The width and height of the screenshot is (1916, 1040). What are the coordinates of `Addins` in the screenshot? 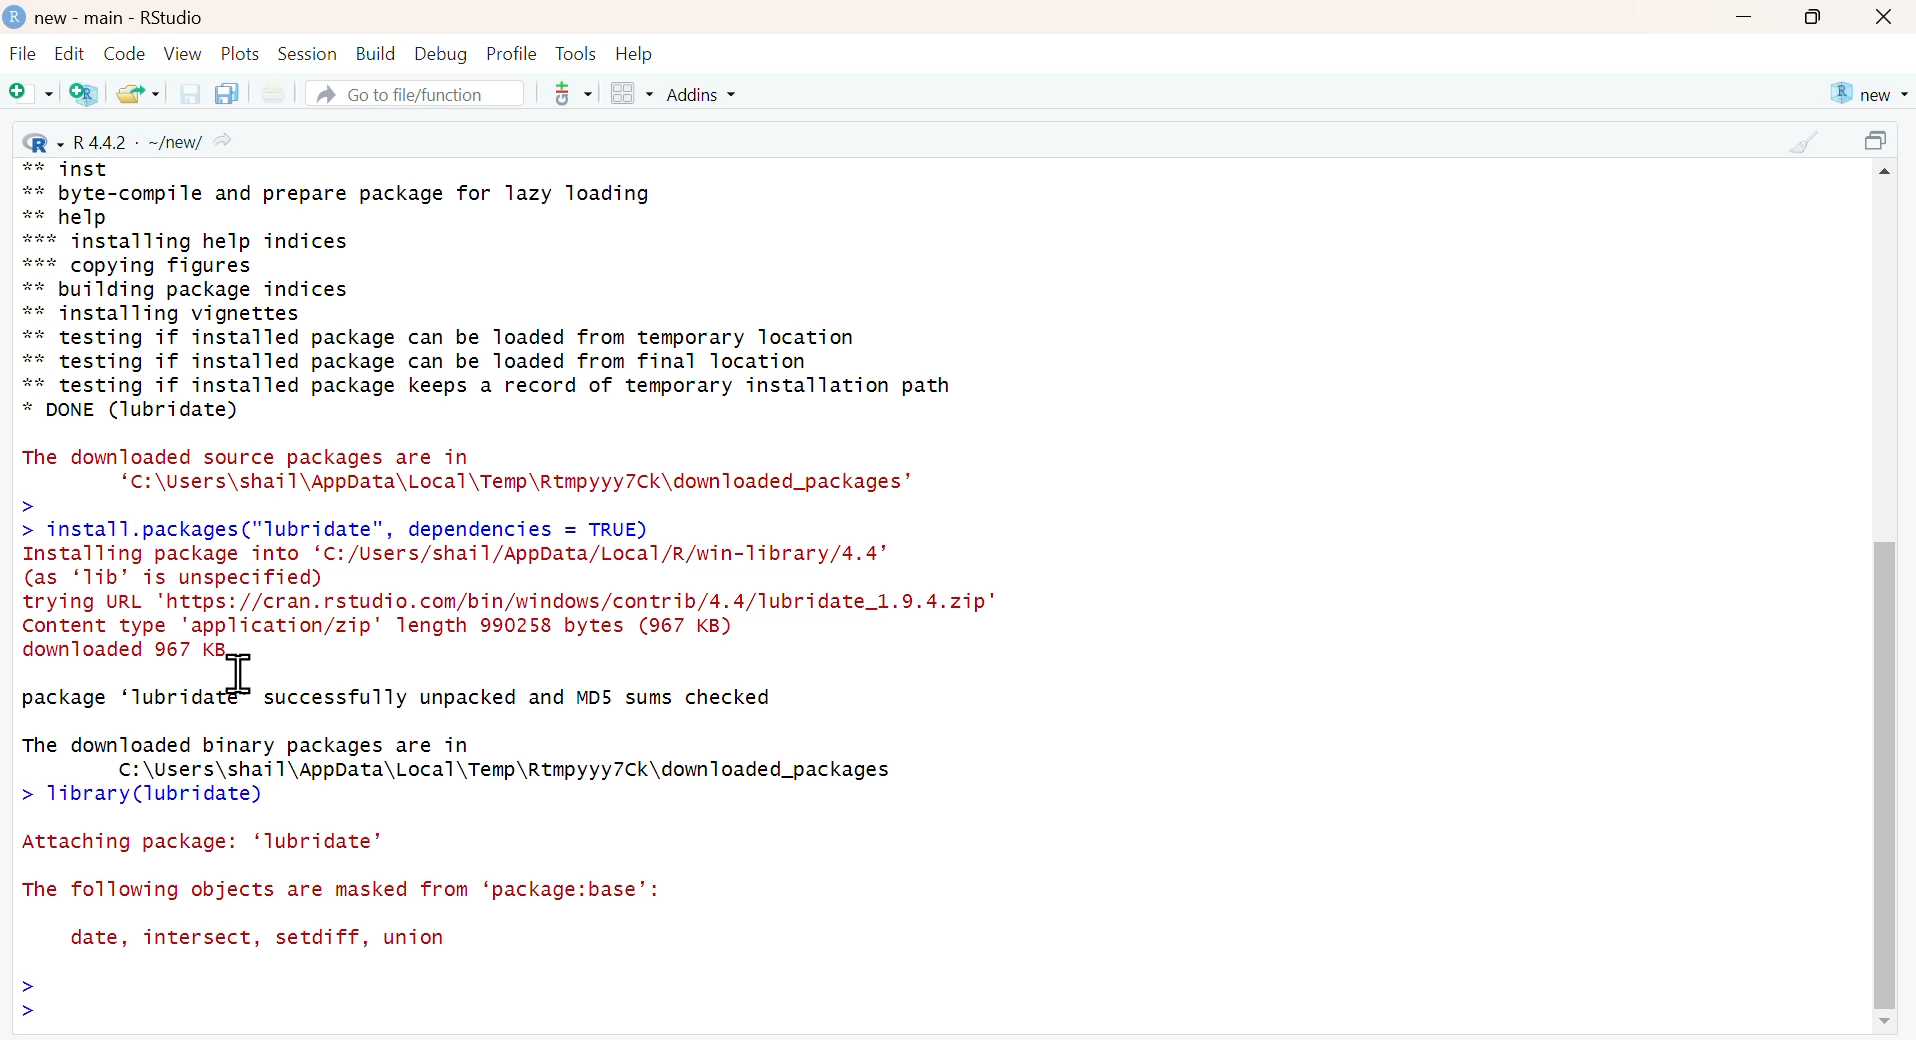 It's located at (705, 94).